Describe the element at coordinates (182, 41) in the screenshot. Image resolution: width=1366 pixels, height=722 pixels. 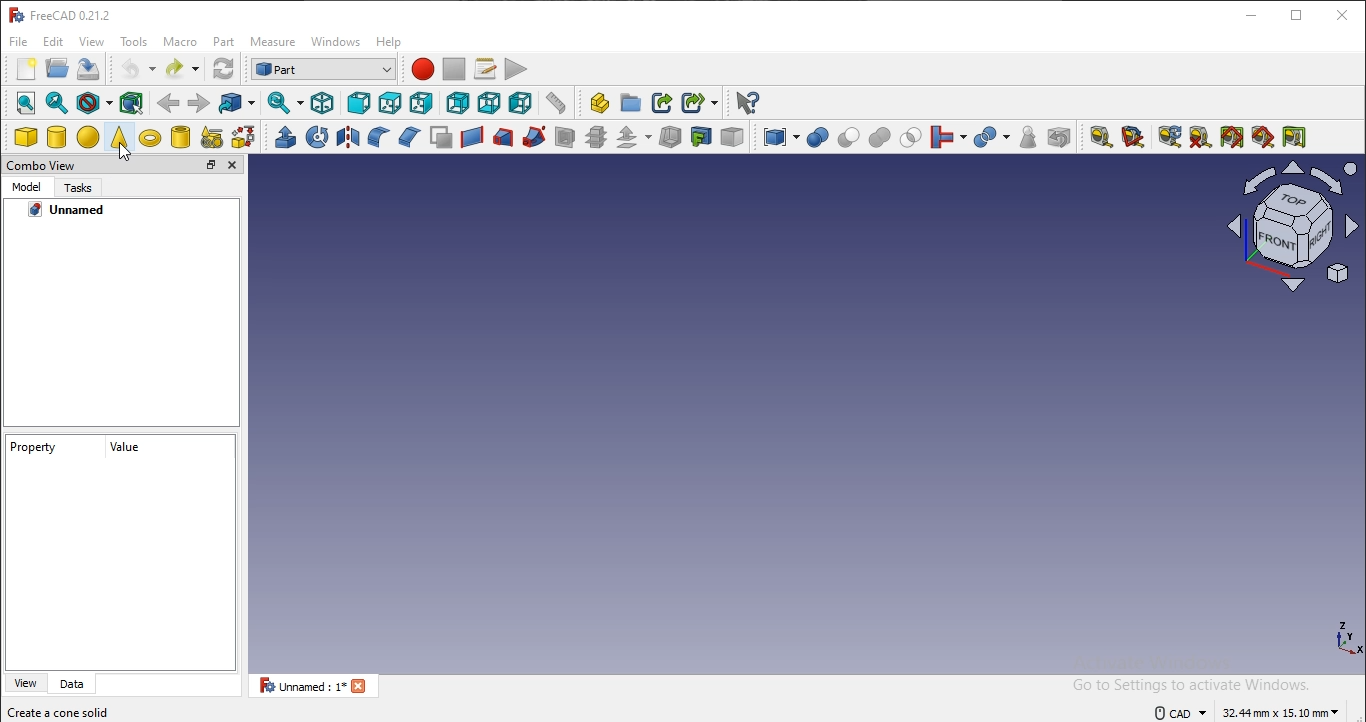
I see `macro` at that location.